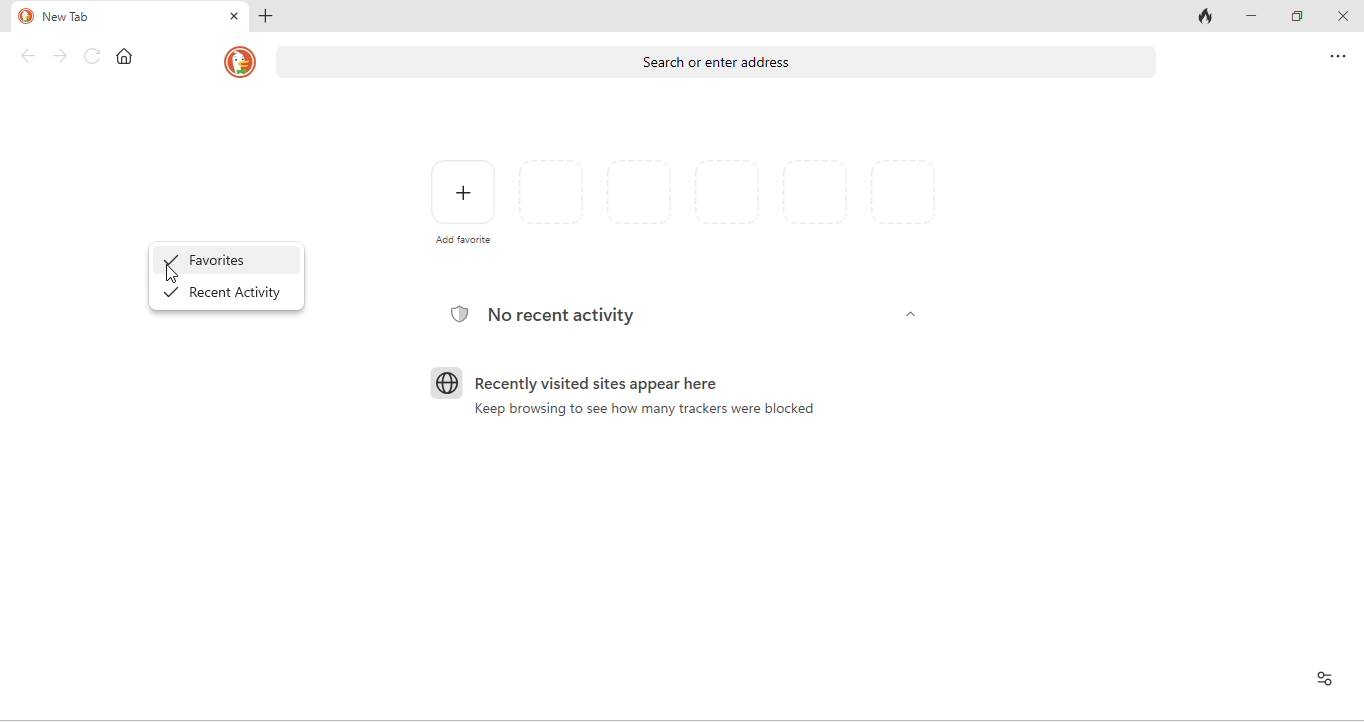 This screenshot has width=1364, height=722. I want to click on home, so click(124, 57).